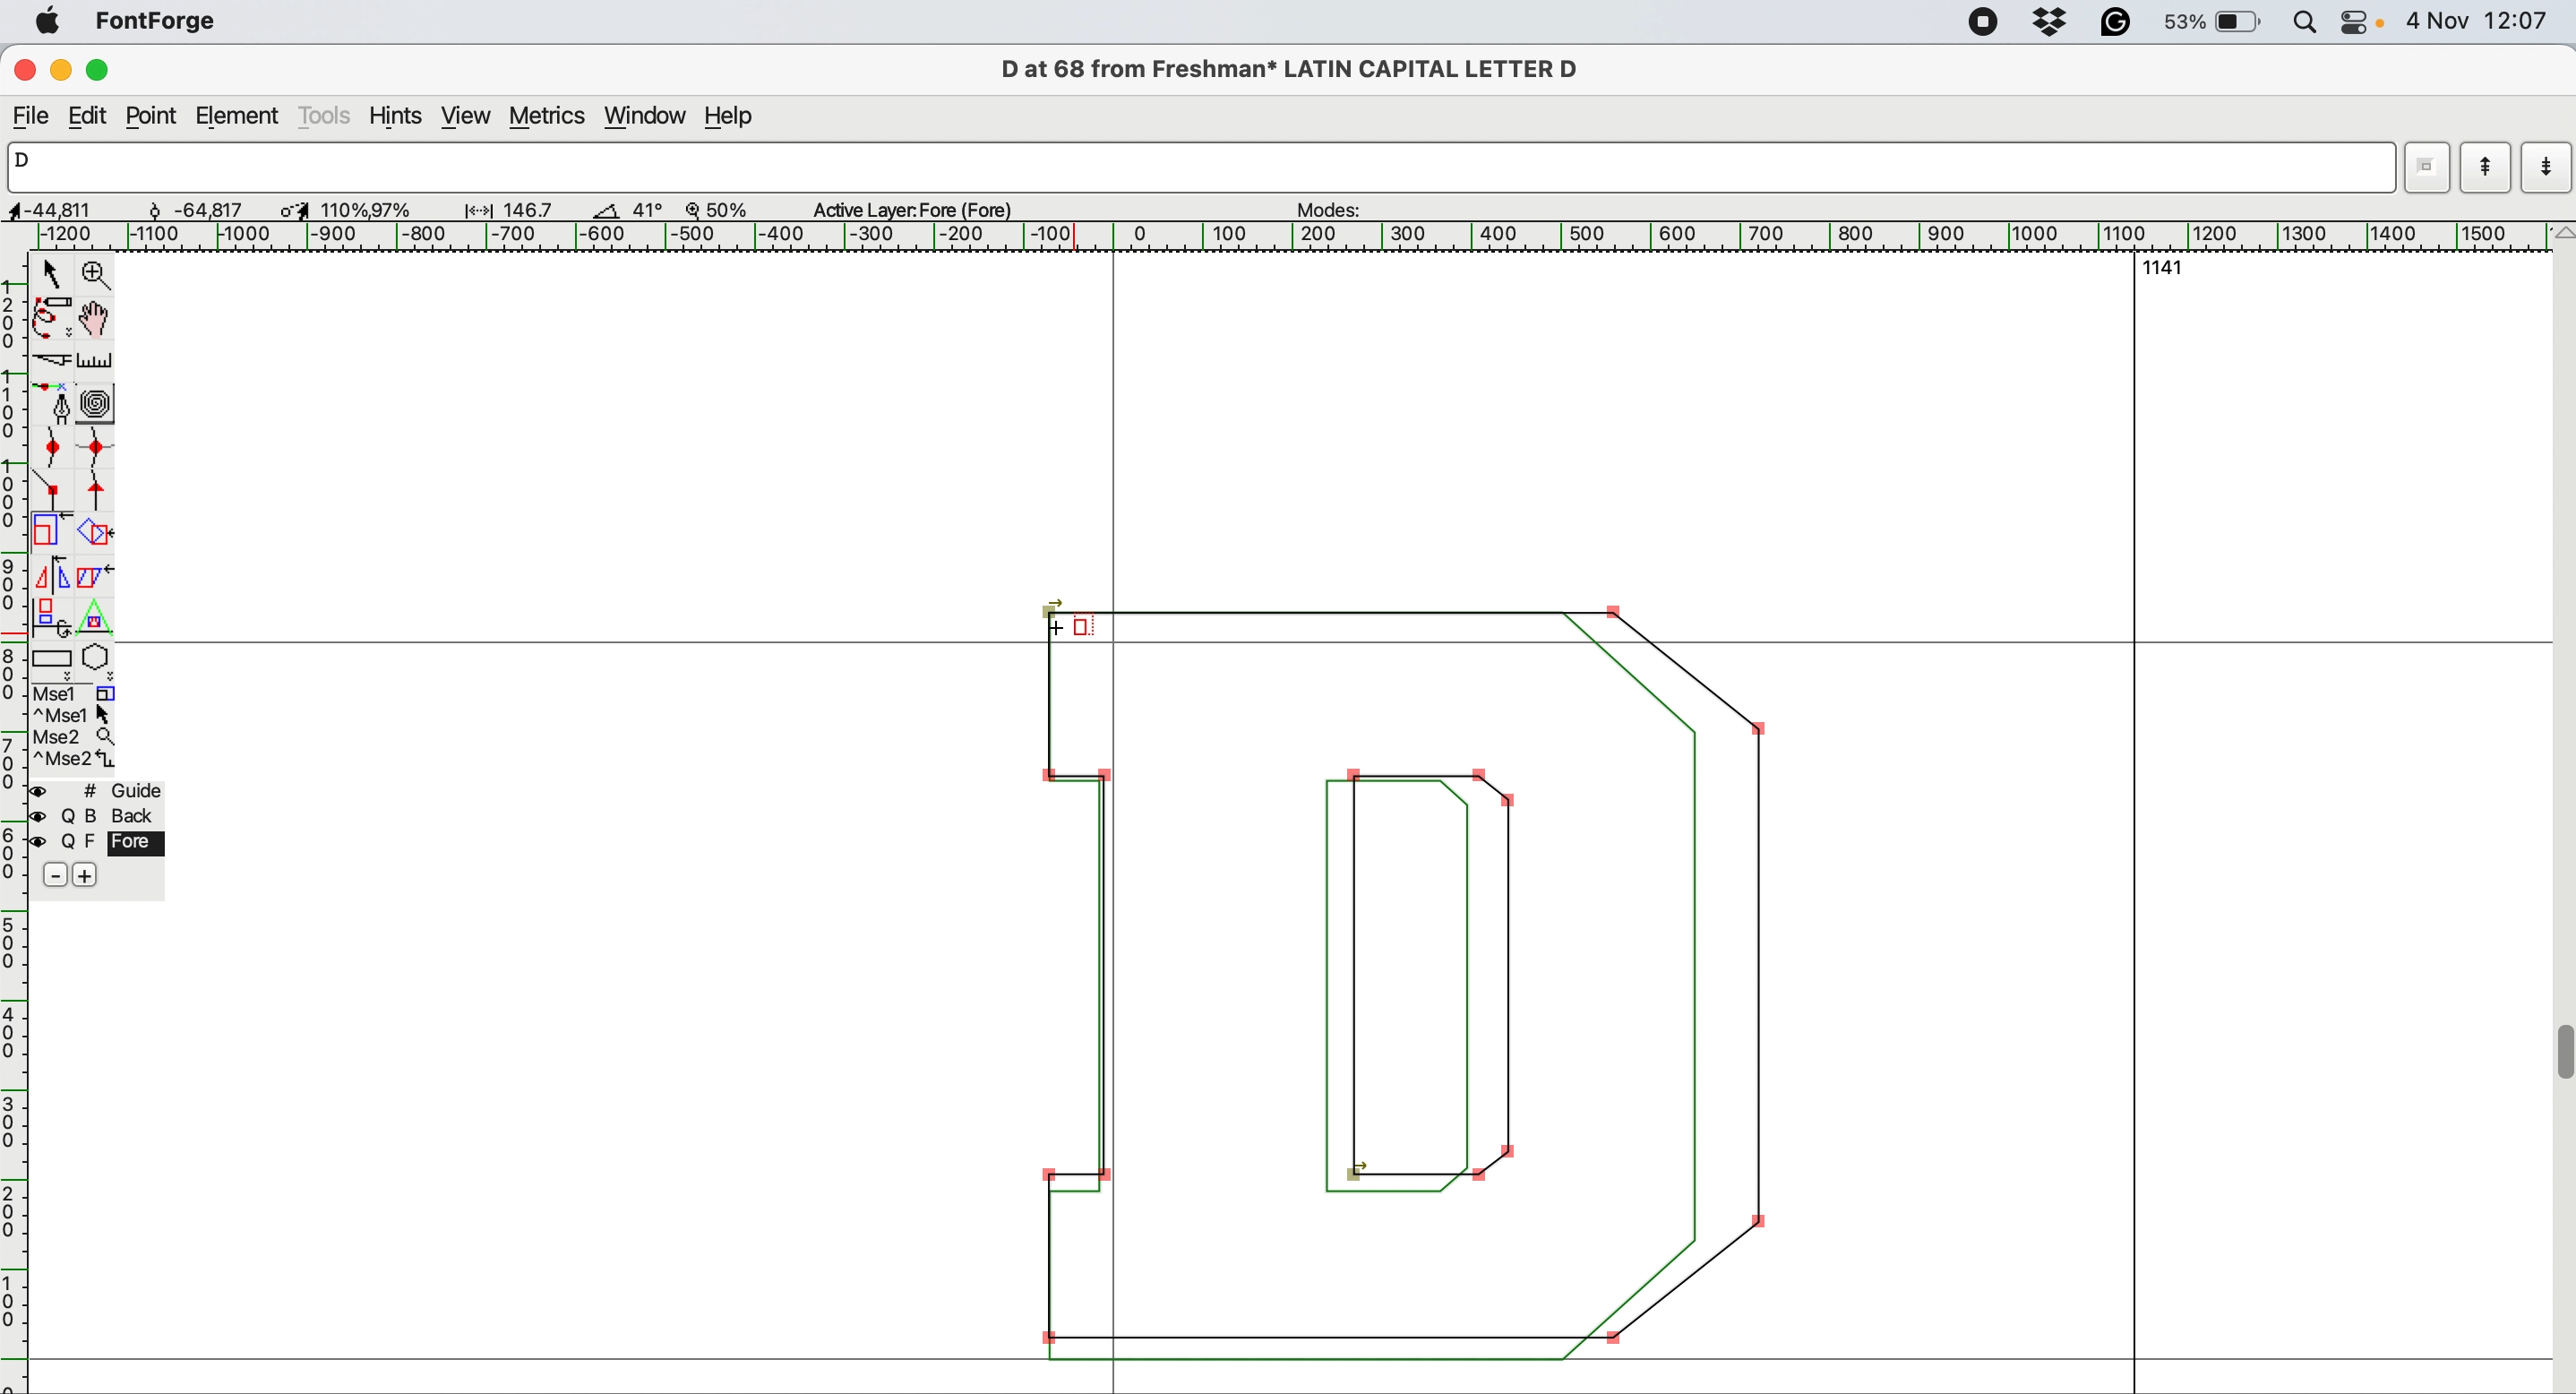 This screenshot has height=1394, width=2576. Describe the element at coordinates (2560, 807) in the screenshot. I see `vertical scroll bar` at that location.